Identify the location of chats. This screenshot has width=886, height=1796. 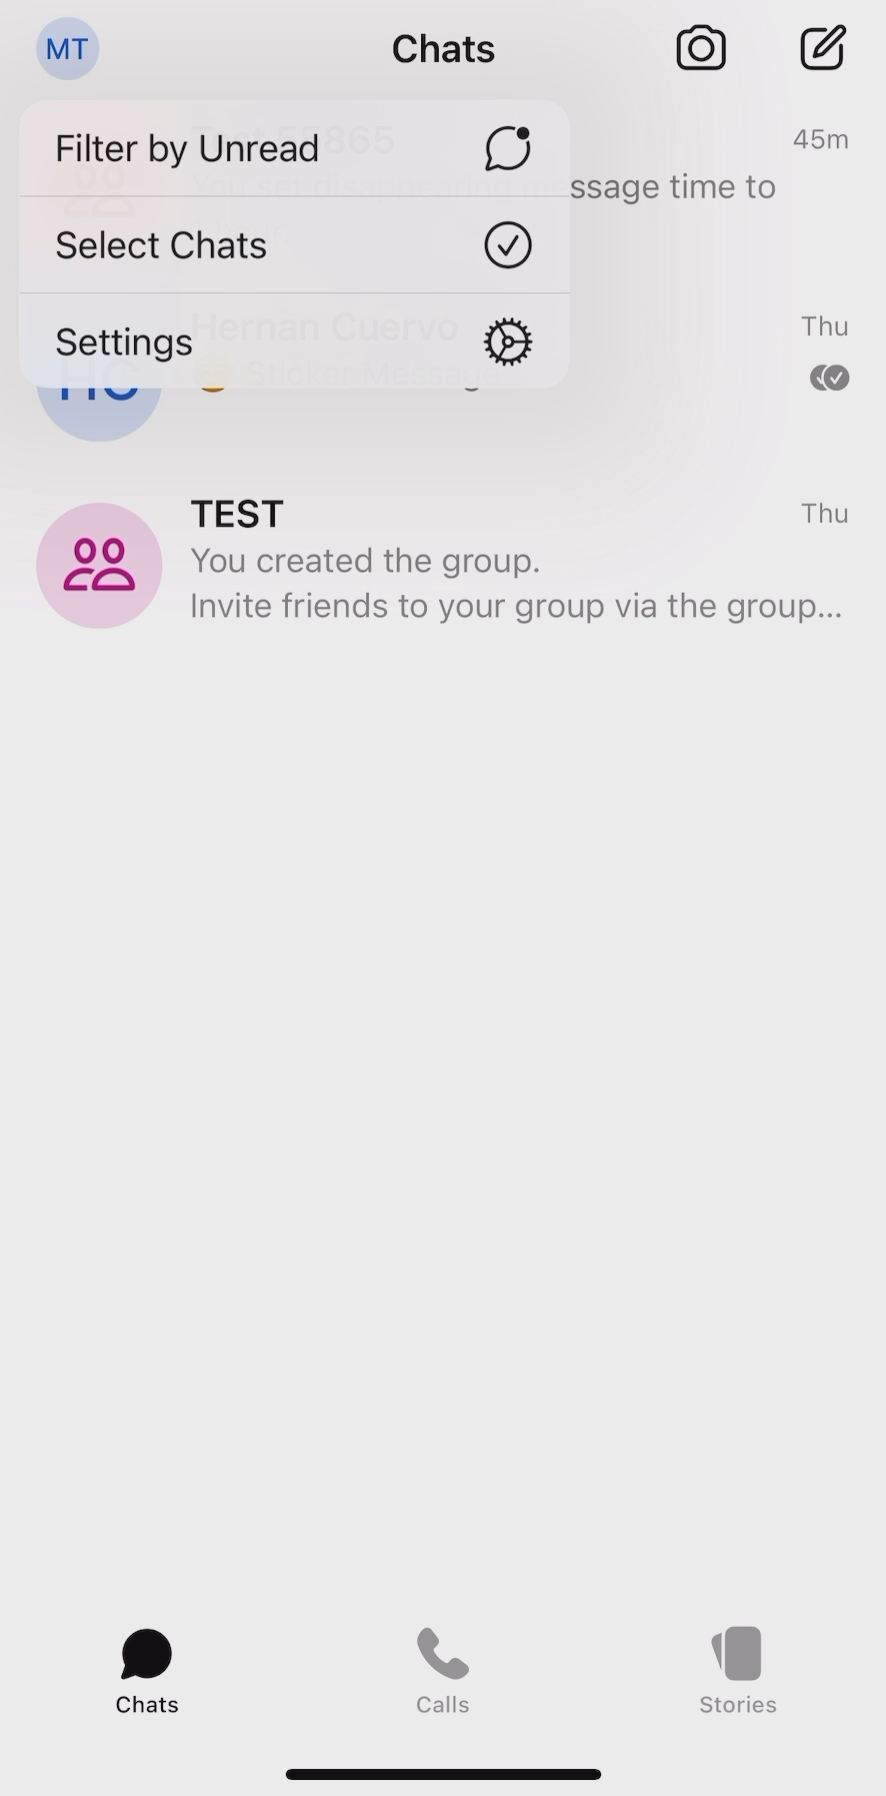
(443, 50).